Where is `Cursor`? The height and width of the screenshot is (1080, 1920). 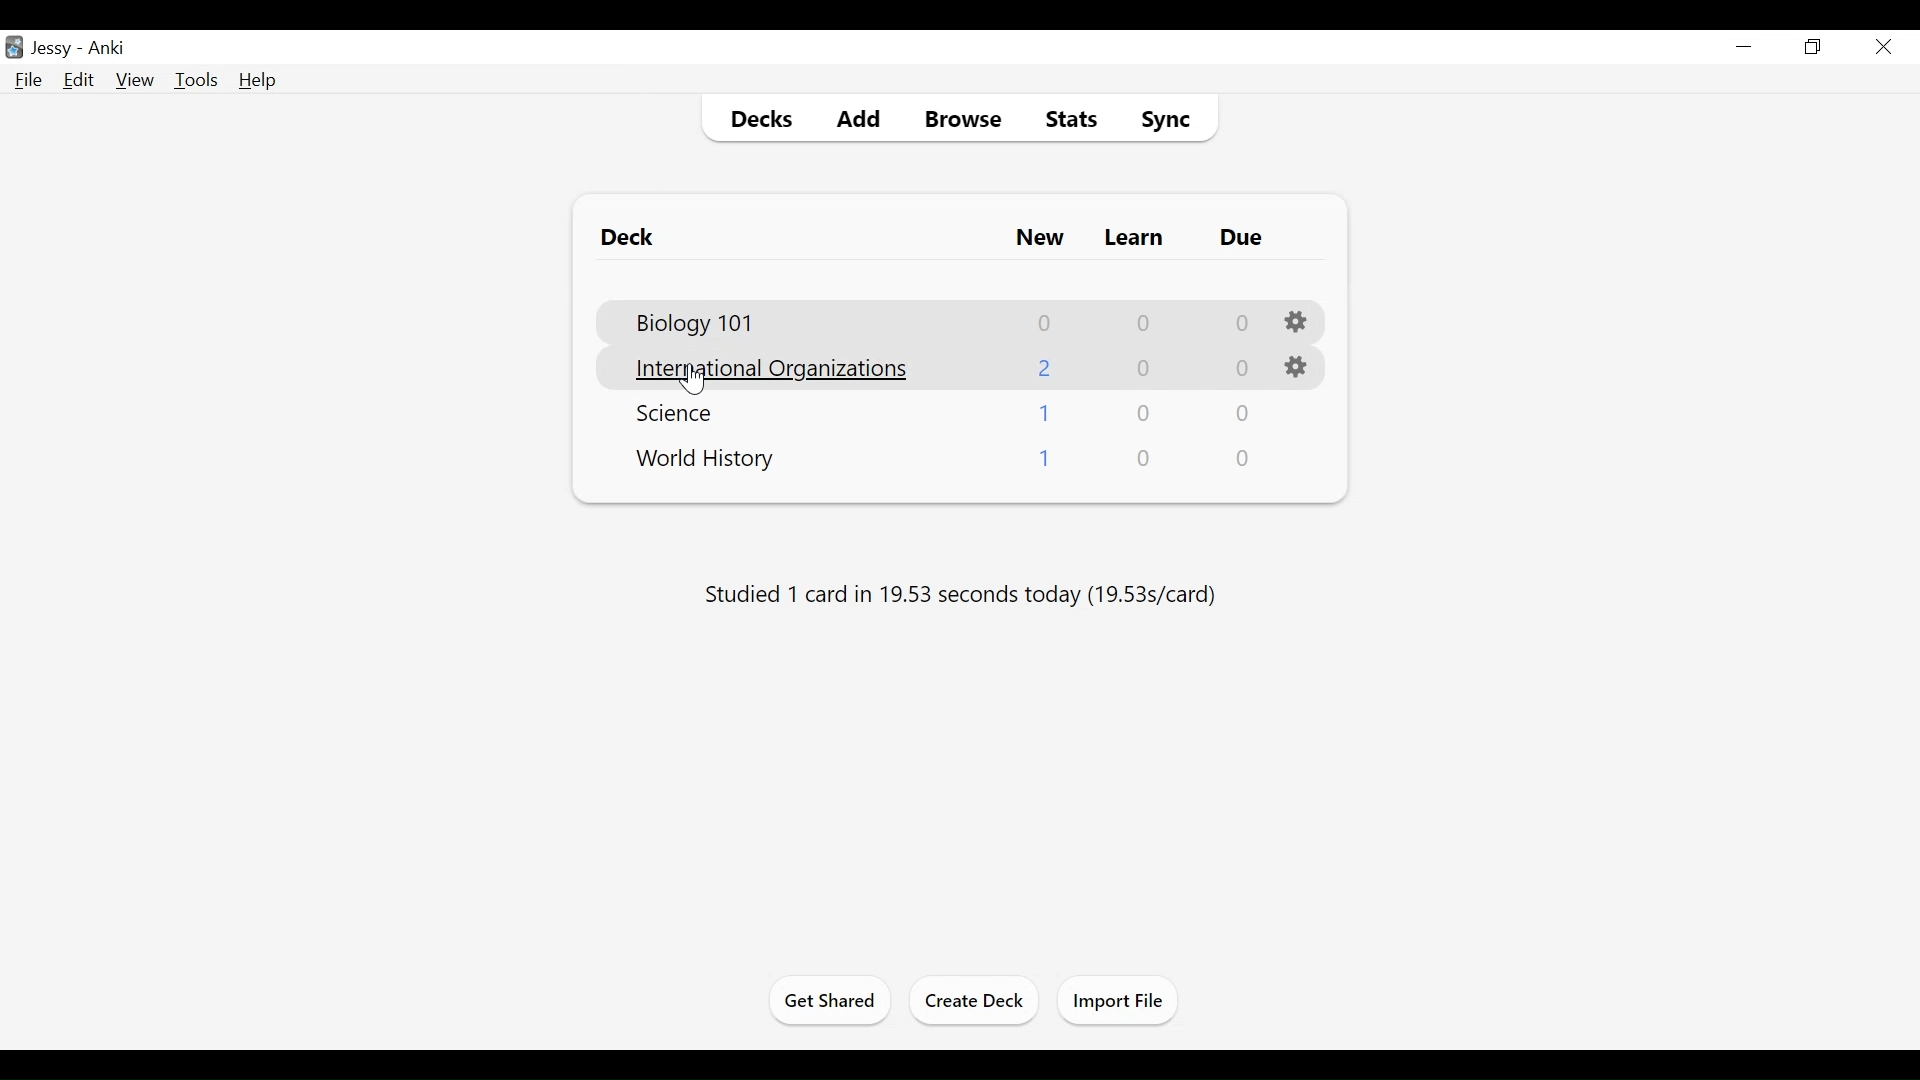
Cursor is located at coordinates (1882, 46).